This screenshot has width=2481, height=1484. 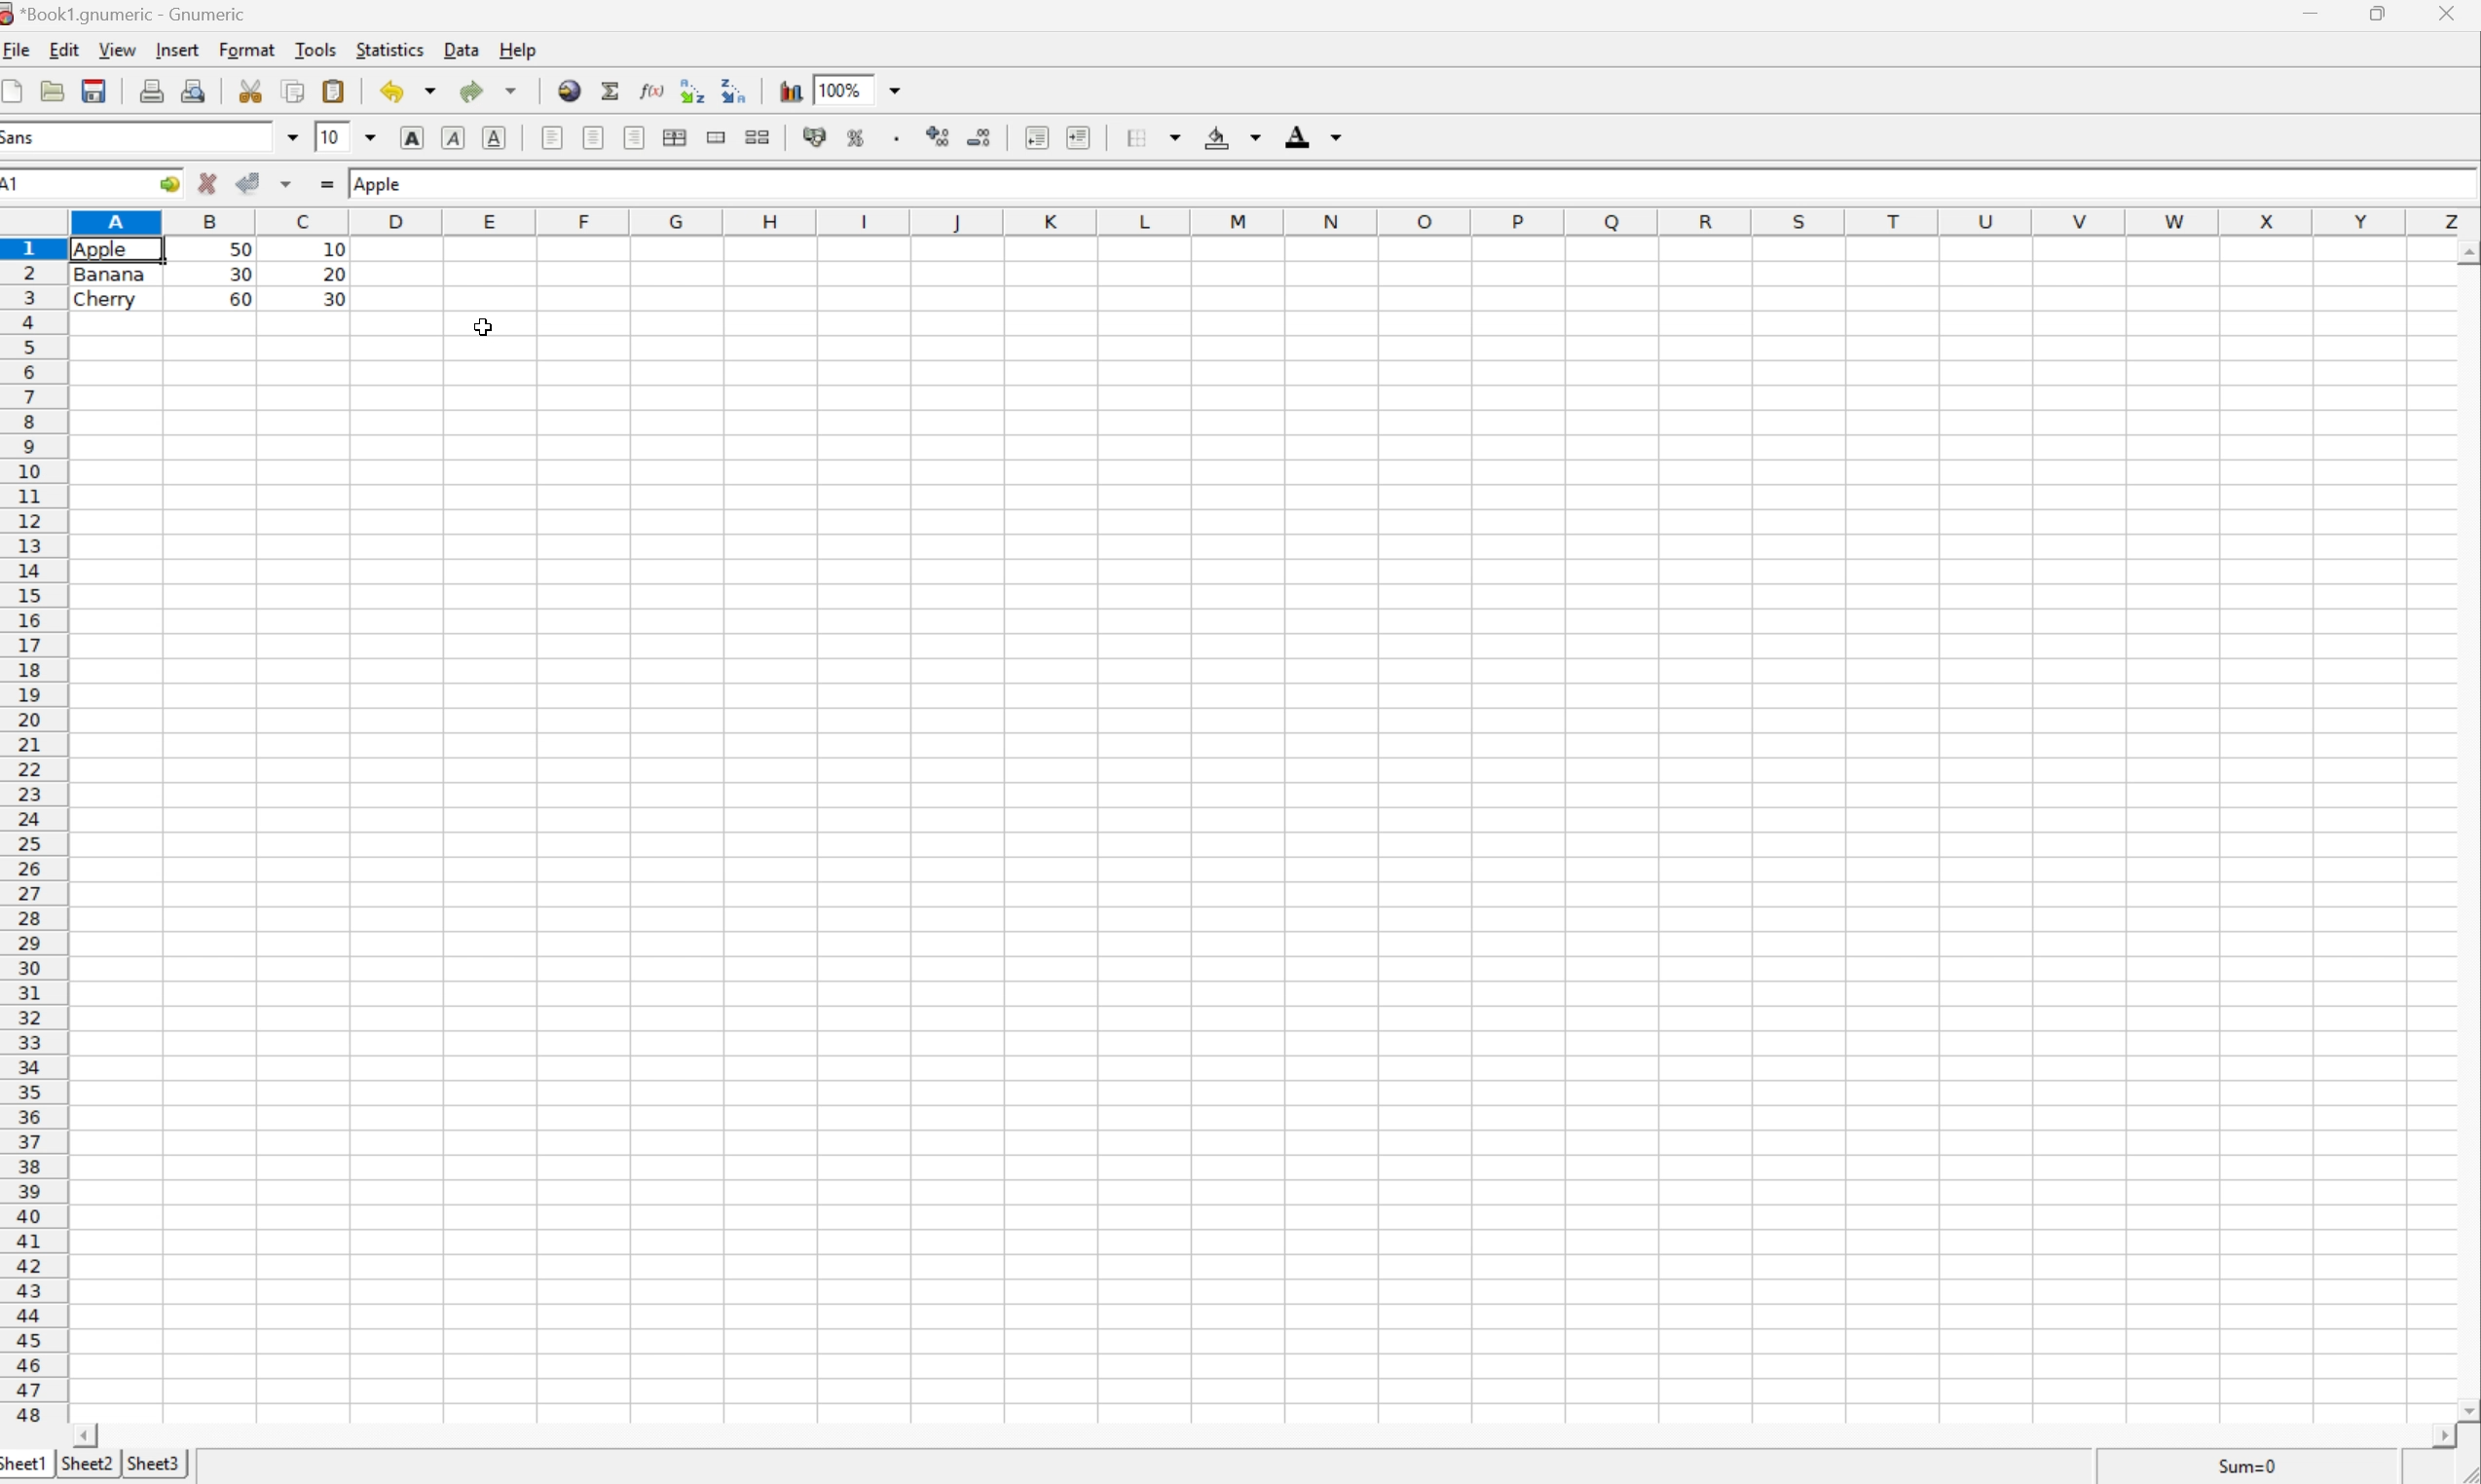 What do you see at coordinates (210, 273) in the screenshot?
I see `tabular data` at bounding box center [210, 273].